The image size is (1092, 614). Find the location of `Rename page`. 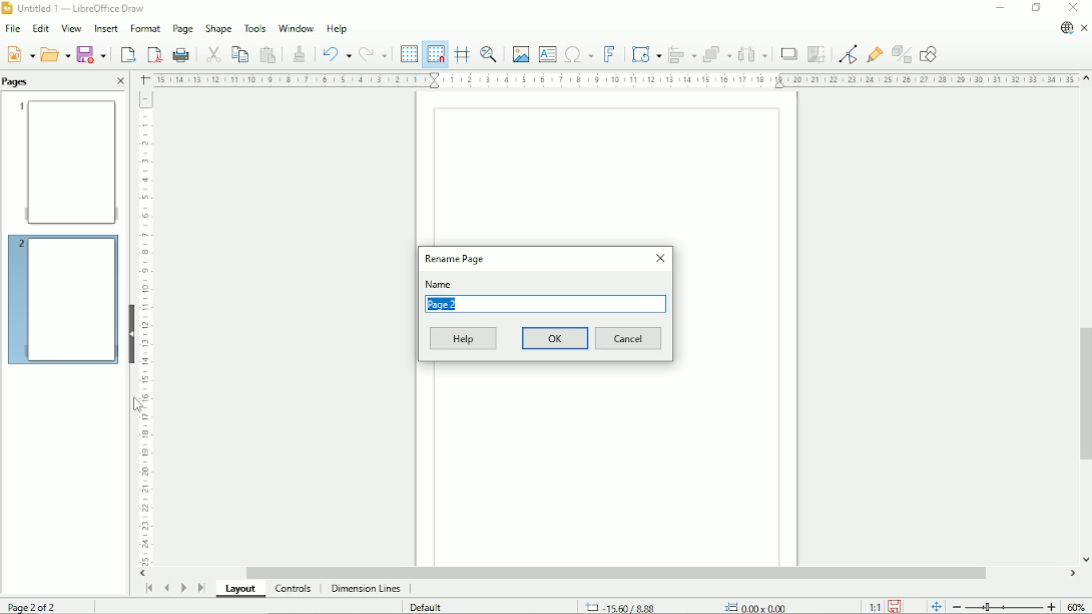

Rename page is located at coordinates (455, 258).